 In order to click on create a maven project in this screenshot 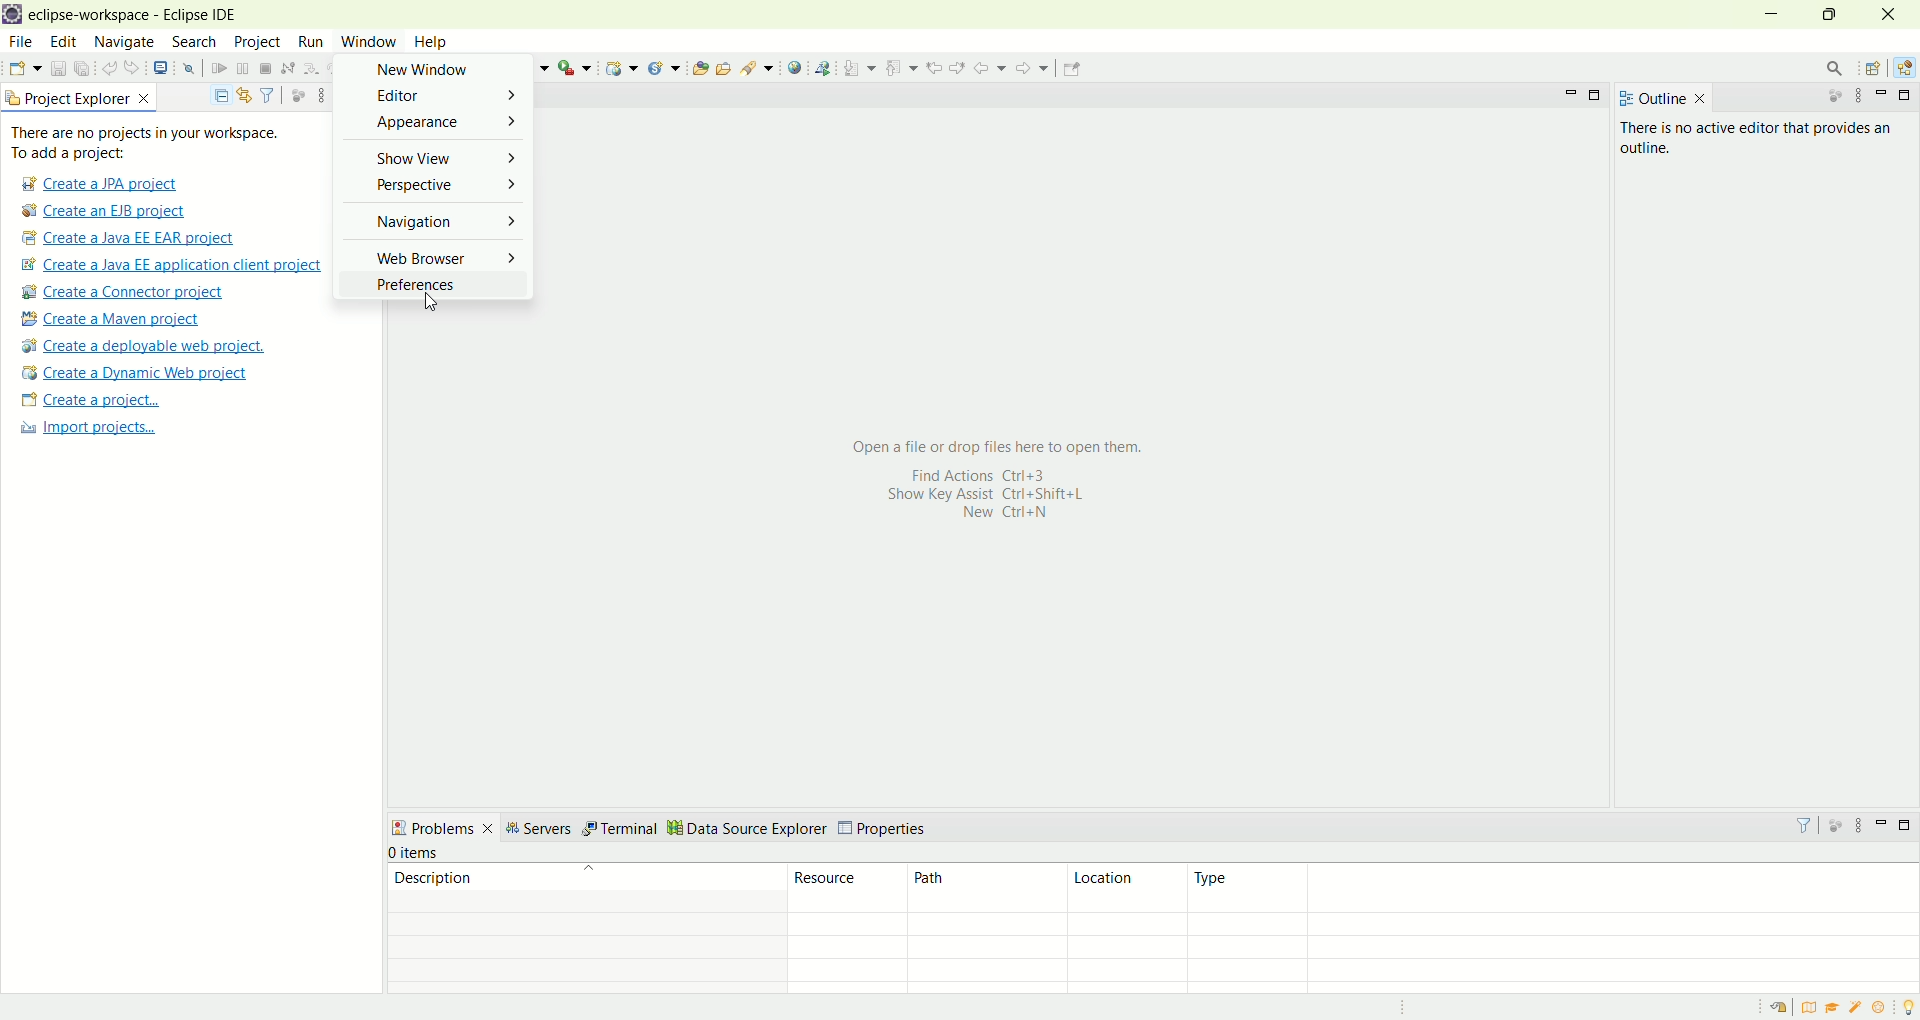, I will do `click(117, 320)`.